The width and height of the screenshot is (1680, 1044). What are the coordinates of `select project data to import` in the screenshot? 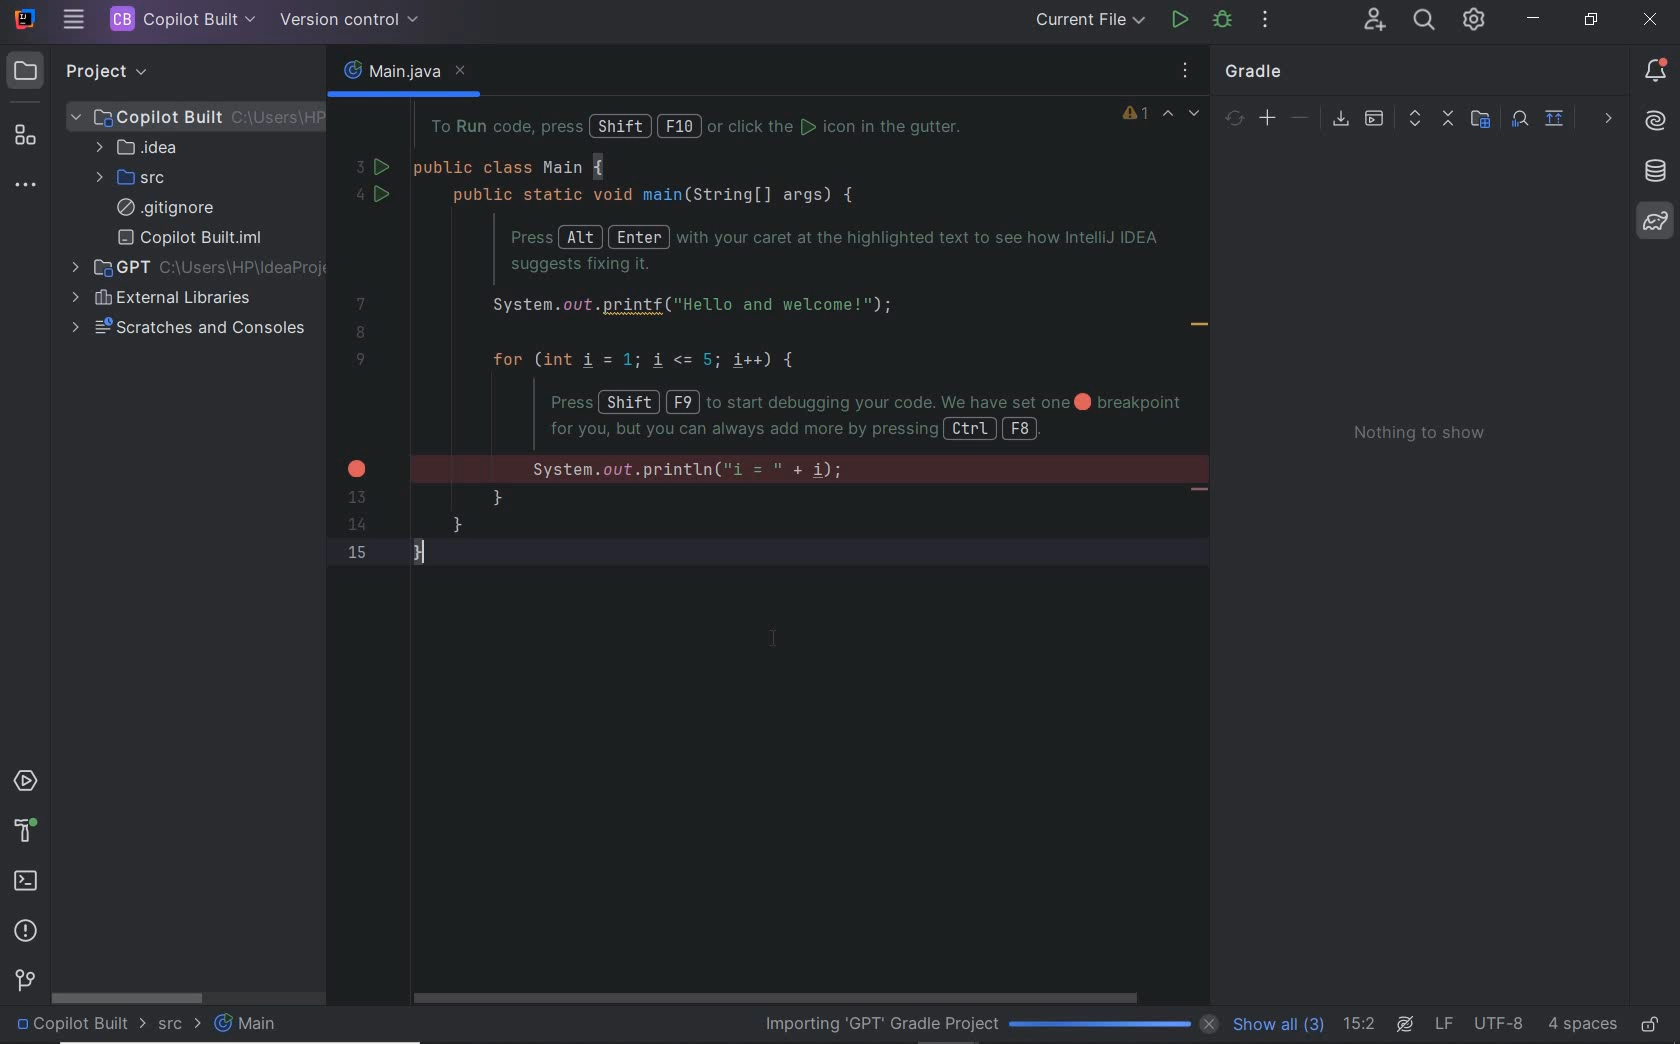 It's located at (1481, 121).